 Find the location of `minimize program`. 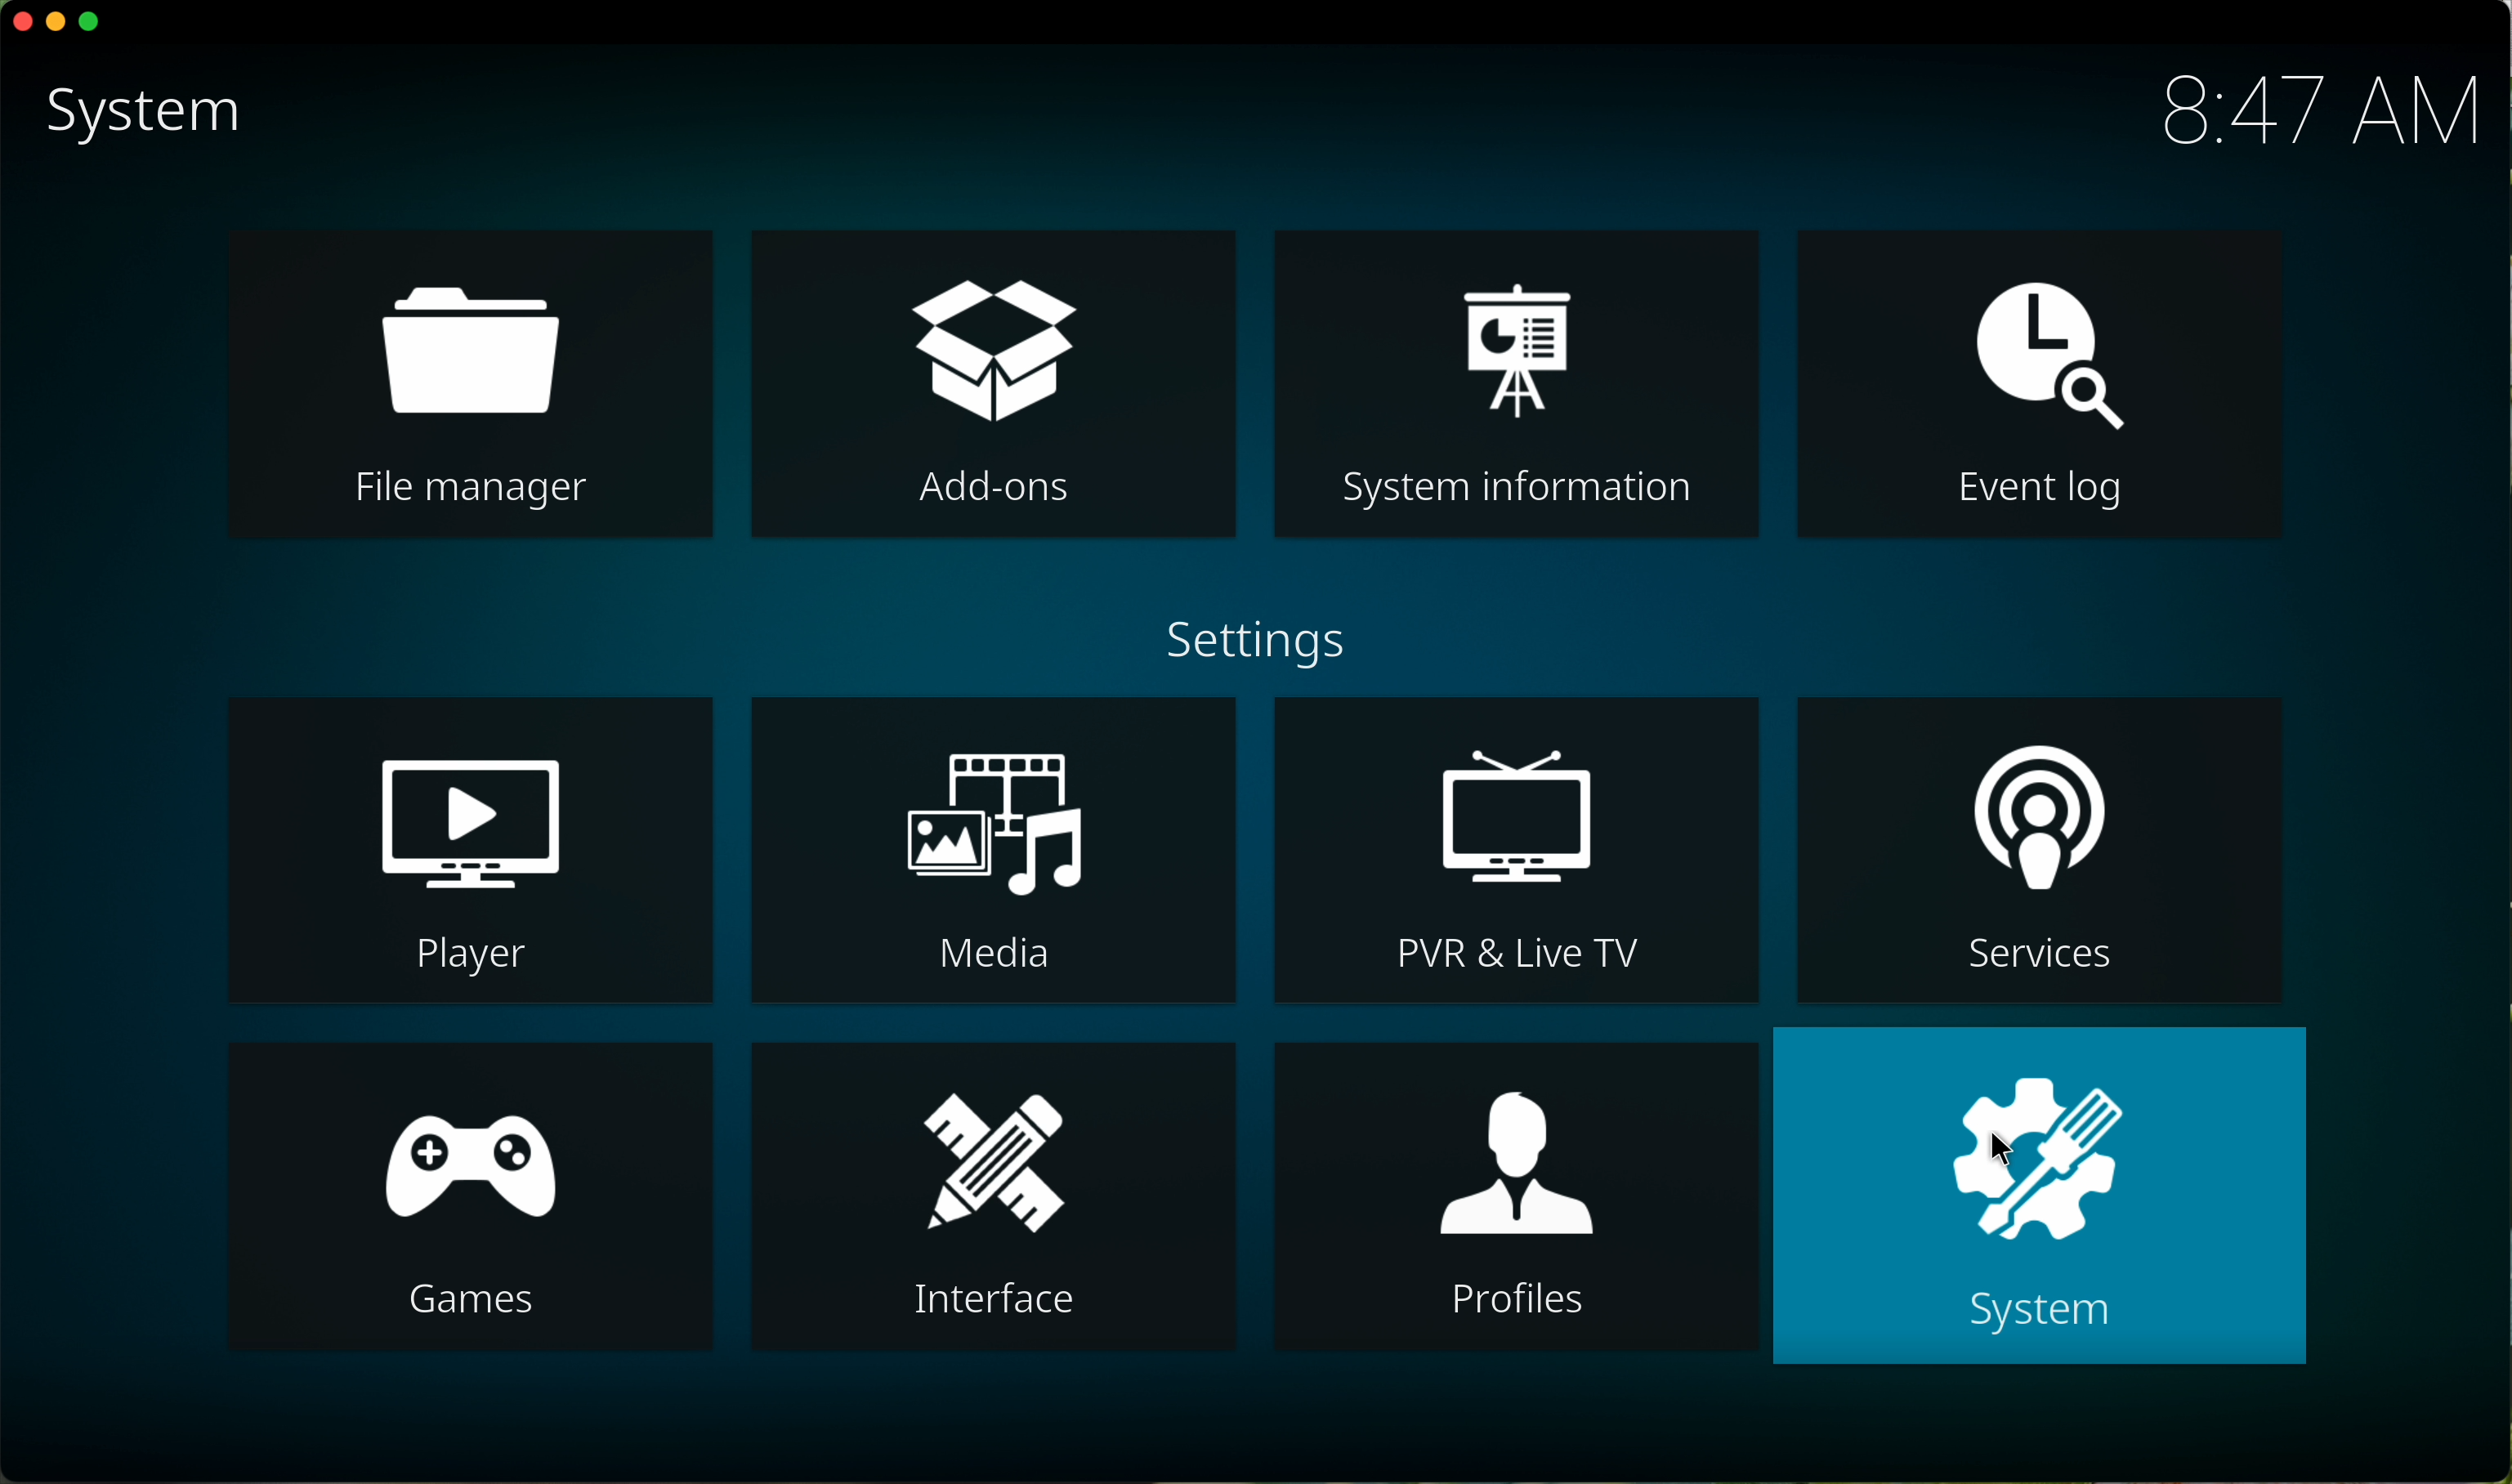

minimize program is located at coordinates (58, 23).